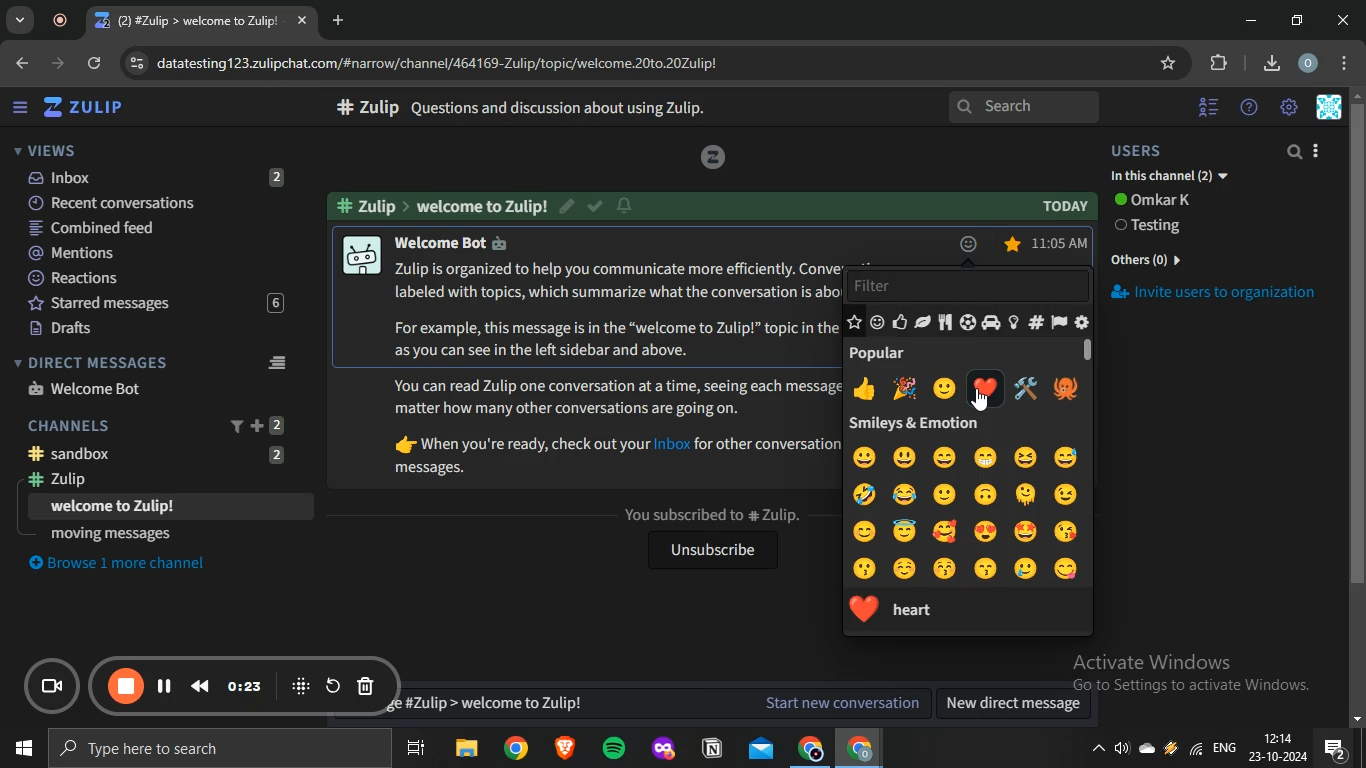 This screenshot has width=1366, height=768. What do you see at coordinates (1290, 108) in the screenshot?
I see `main menu` at bounding box center [1290, 108].